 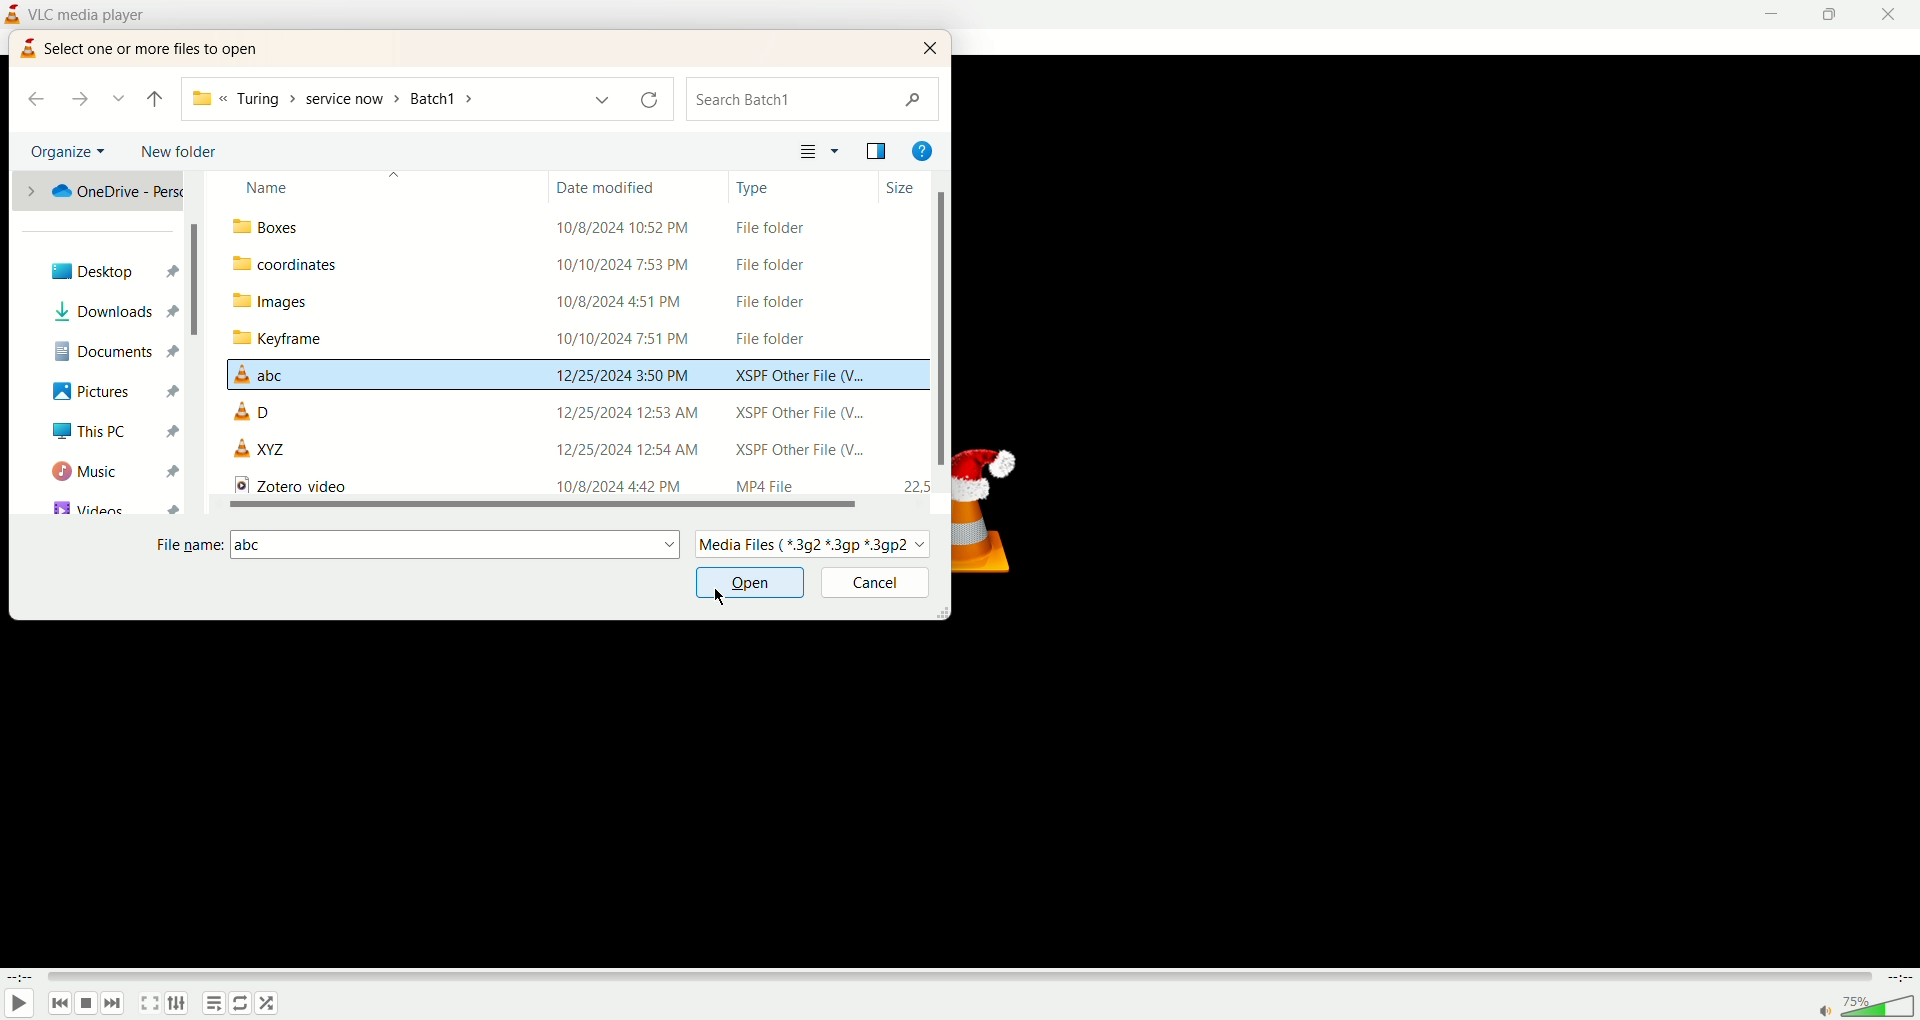 I want to click on logo, so click(x=12, y=13).